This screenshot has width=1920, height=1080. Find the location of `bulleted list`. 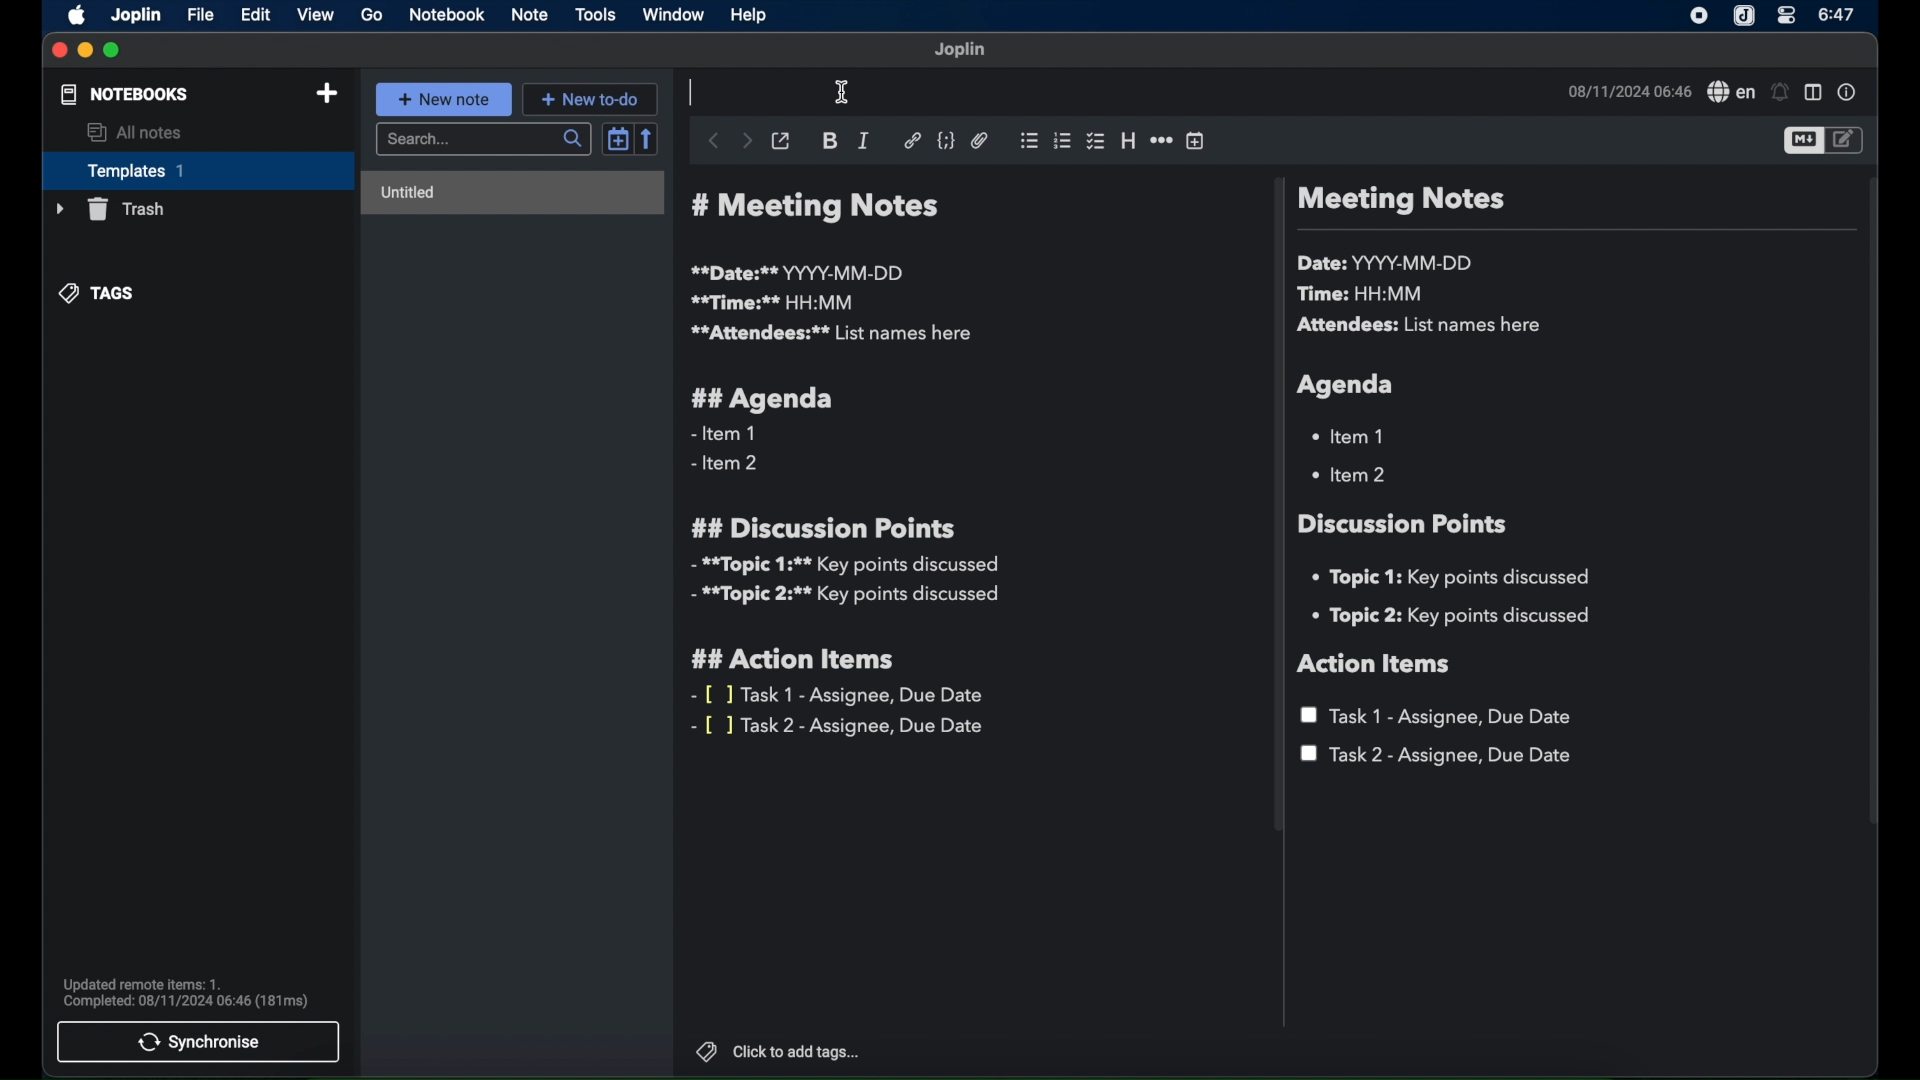

bulleted list is located at coordinates (1028, 139).